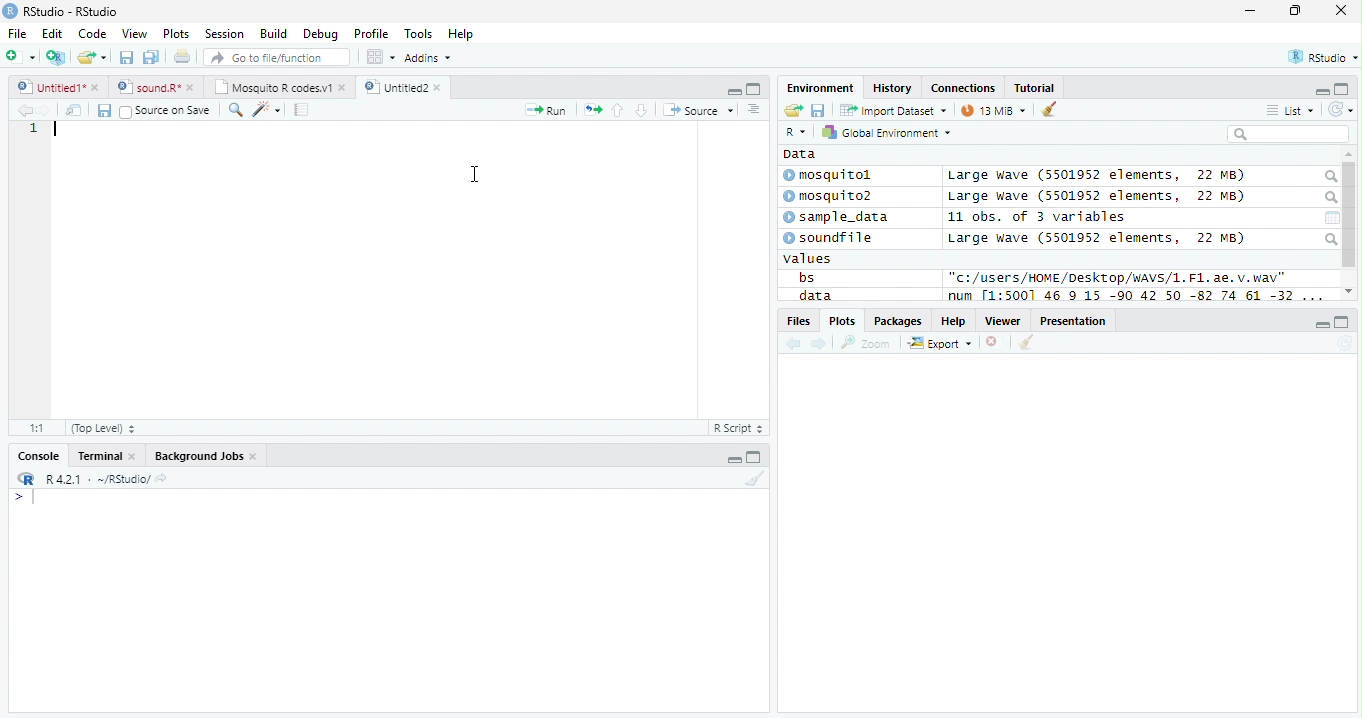 This screenshot has width=1362, height=718. I want to click on Data, so click(800, 154).